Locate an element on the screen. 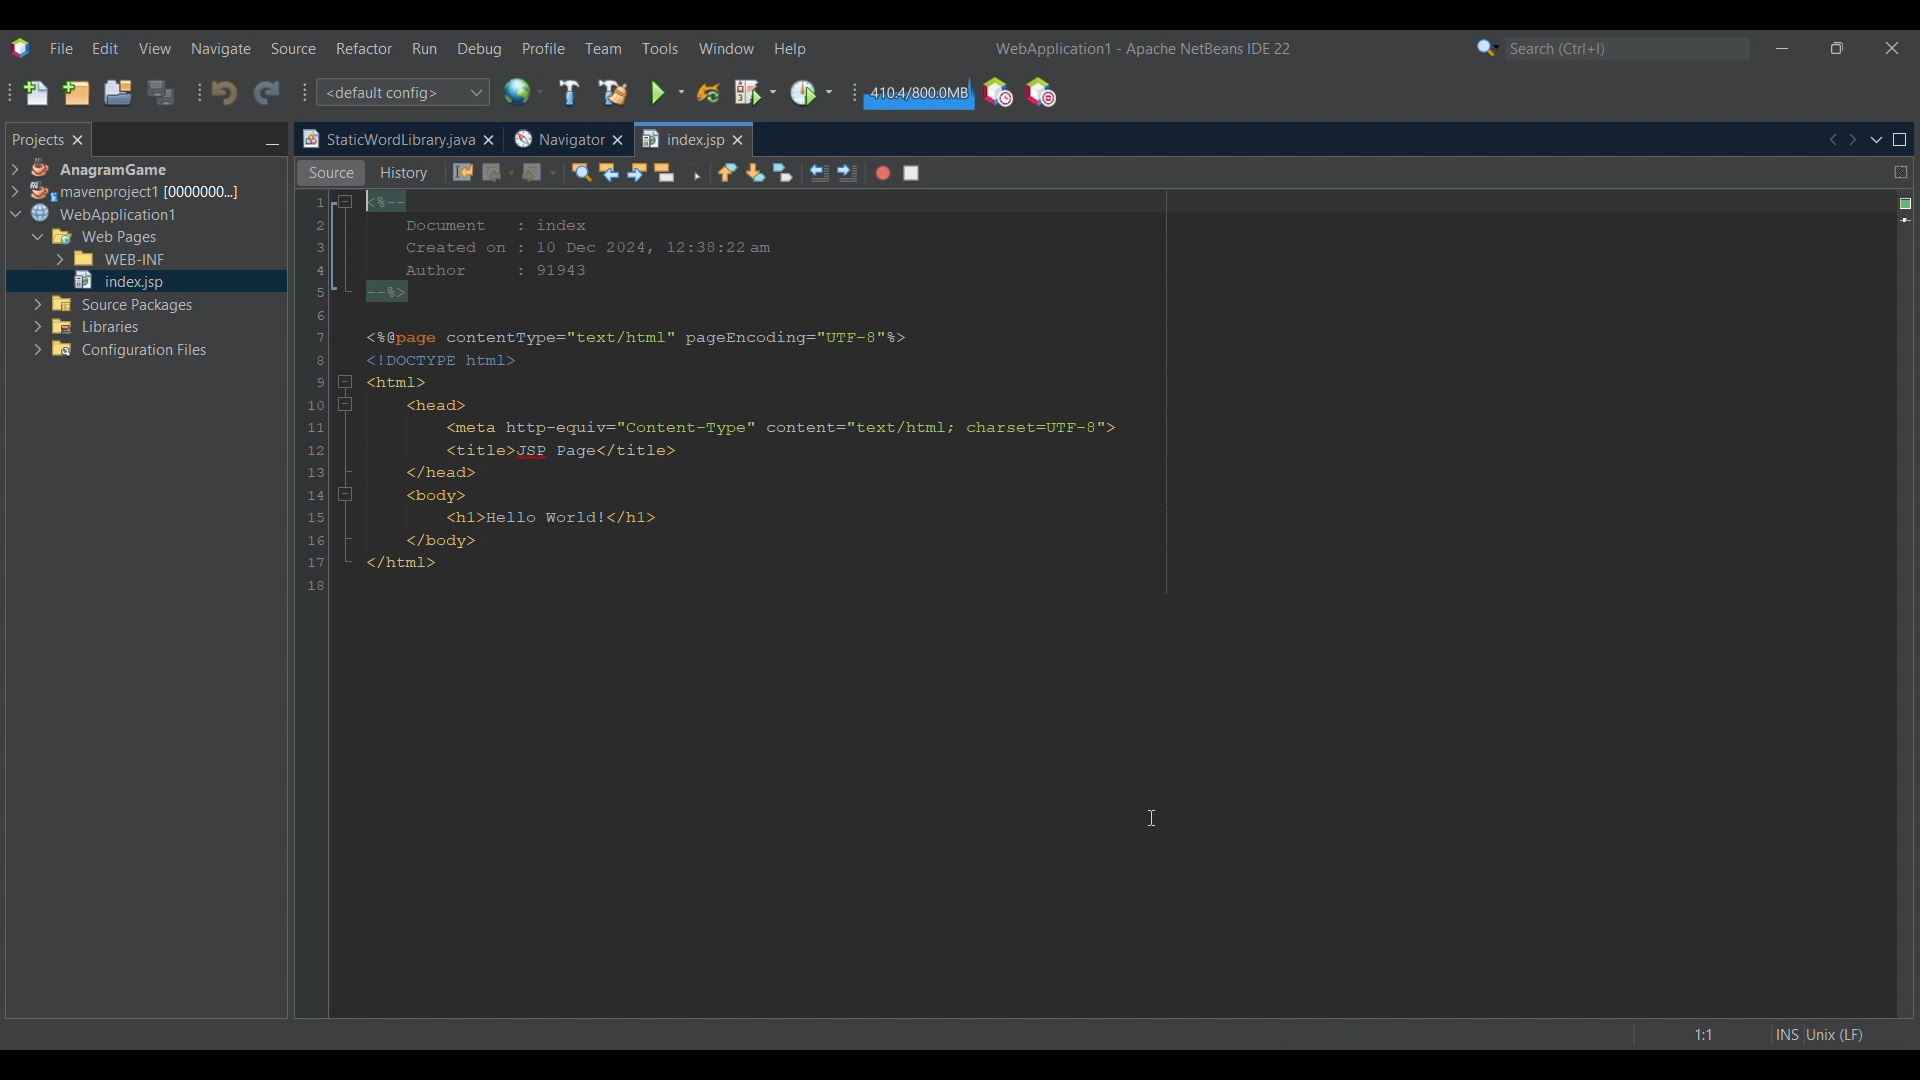 The image size is (1920, 1080). Uncomment is located at coordinates (947, 173).